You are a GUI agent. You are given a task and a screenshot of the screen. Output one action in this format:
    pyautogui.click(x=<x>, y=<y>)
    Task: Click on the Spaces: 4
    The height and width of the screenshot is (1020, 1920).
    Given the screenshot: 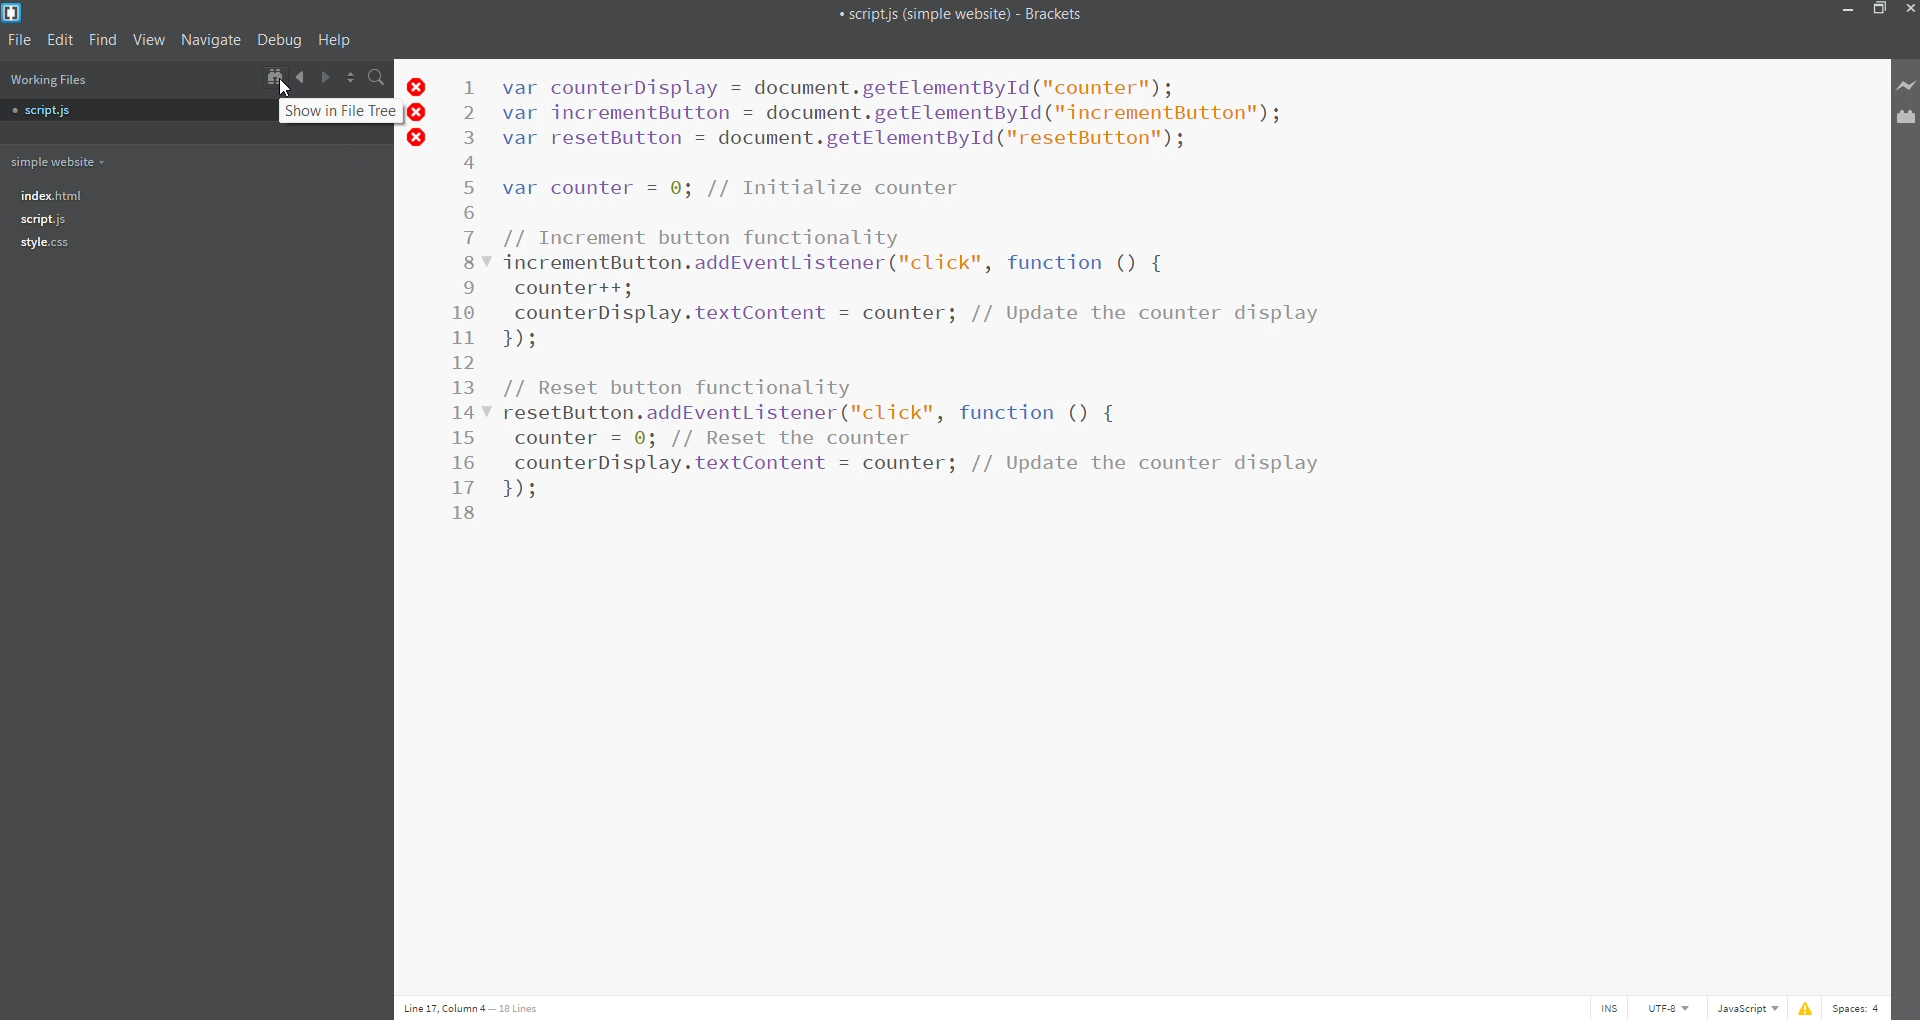 What is the action you would take?
    pyautogui.click(x=1859, y=1008)
    